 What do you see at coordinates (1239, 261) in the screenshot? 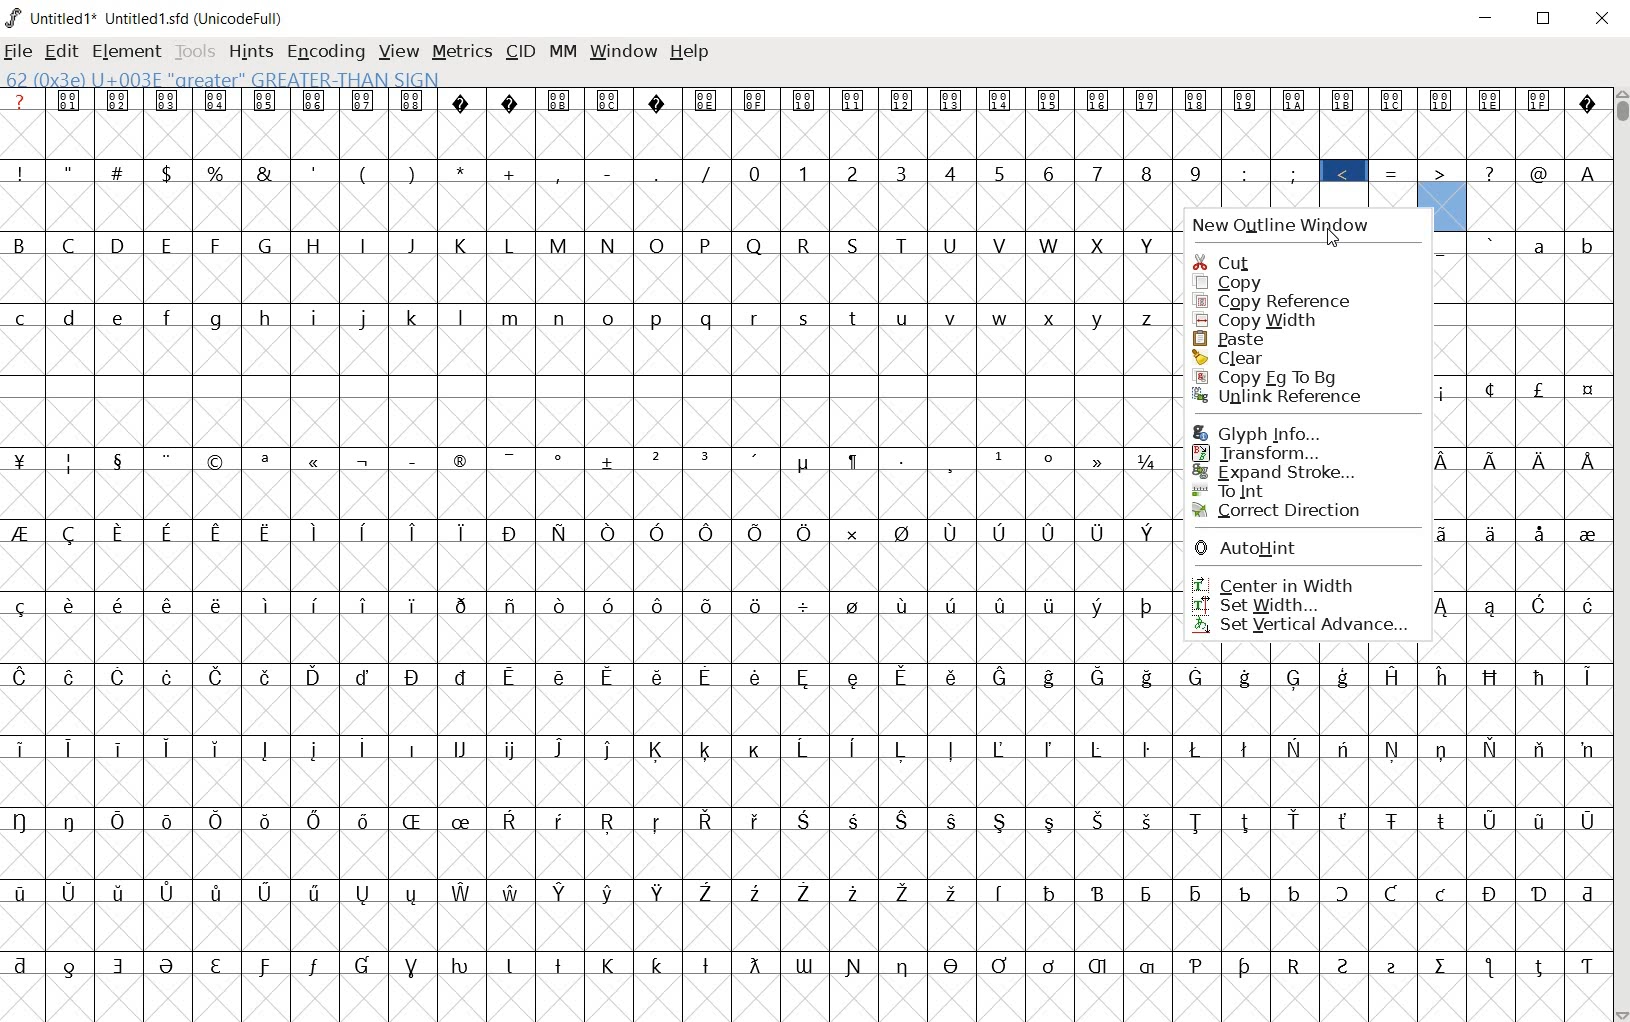
I see `cut` at bounding box center [1239, 261].